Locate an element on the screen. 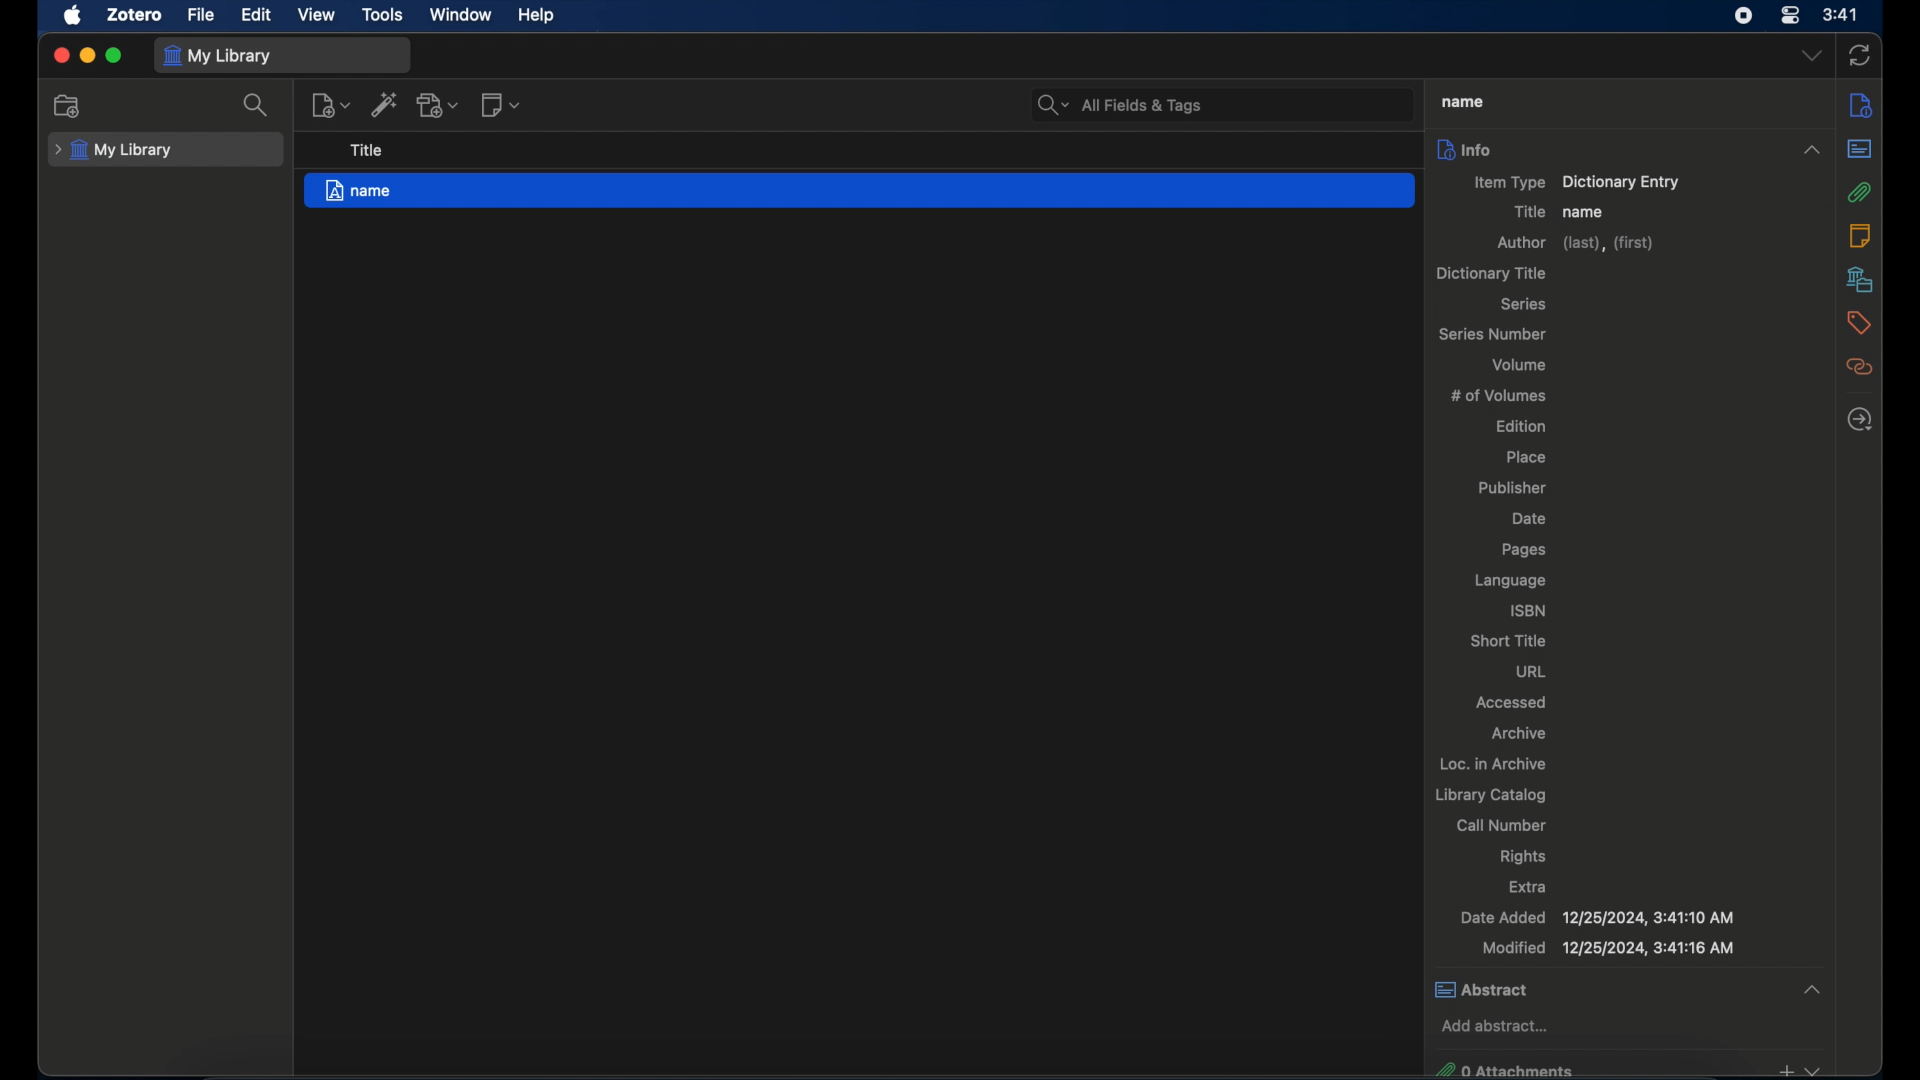  minimize is located at coordinates (89, 56).